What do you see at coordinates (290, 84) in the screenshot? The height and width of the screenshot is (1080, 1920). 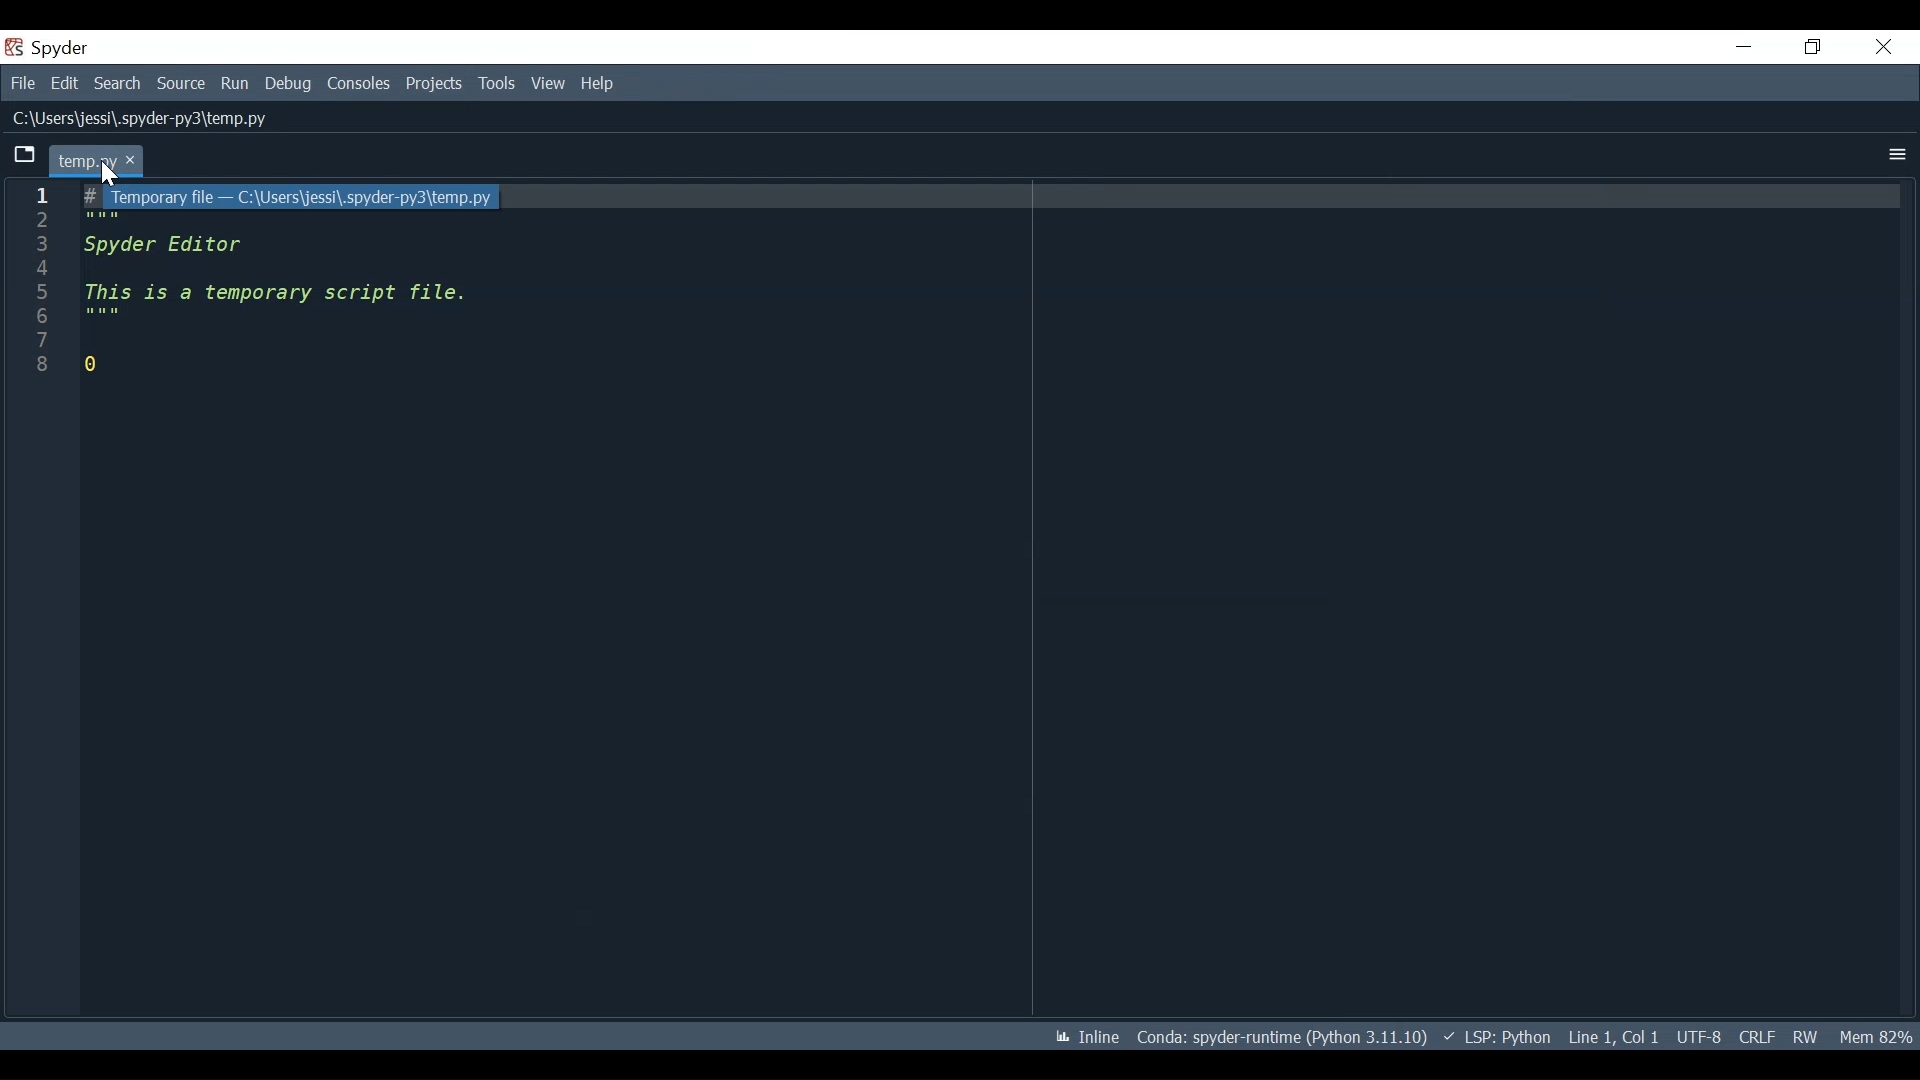 I see `Debug` at bounding box center [290, 84].